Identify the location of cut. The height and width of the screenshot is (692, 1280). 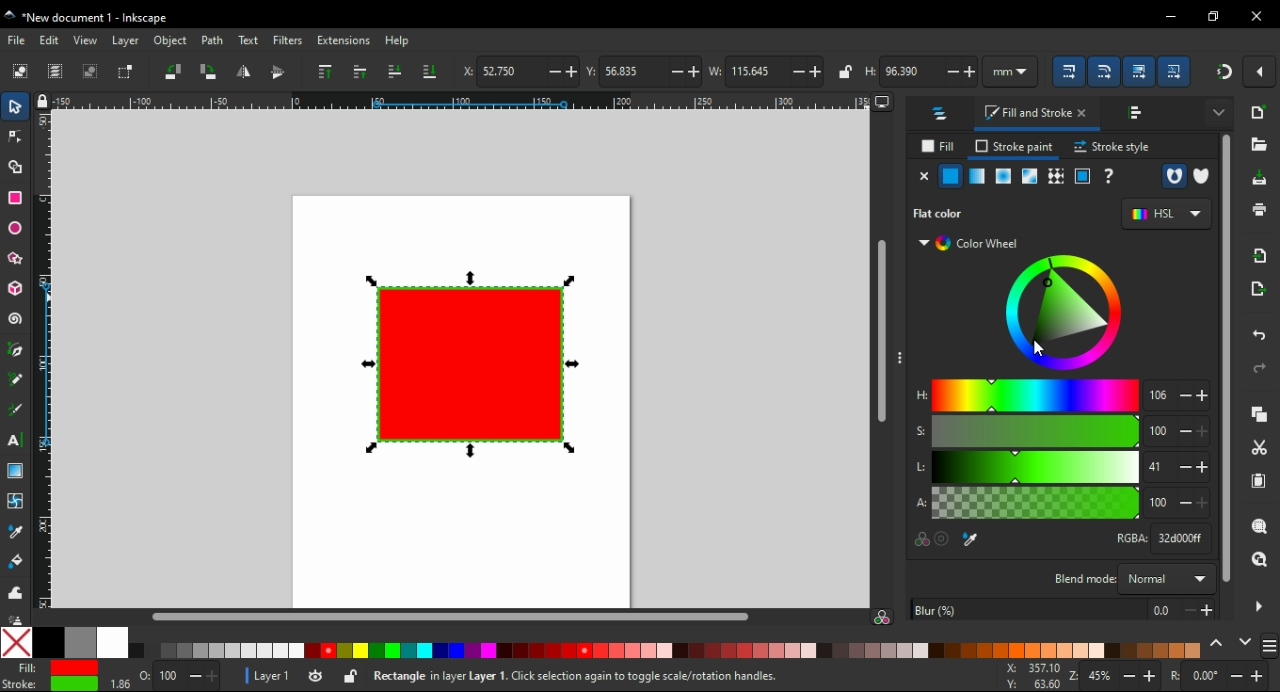
(1258, 448).